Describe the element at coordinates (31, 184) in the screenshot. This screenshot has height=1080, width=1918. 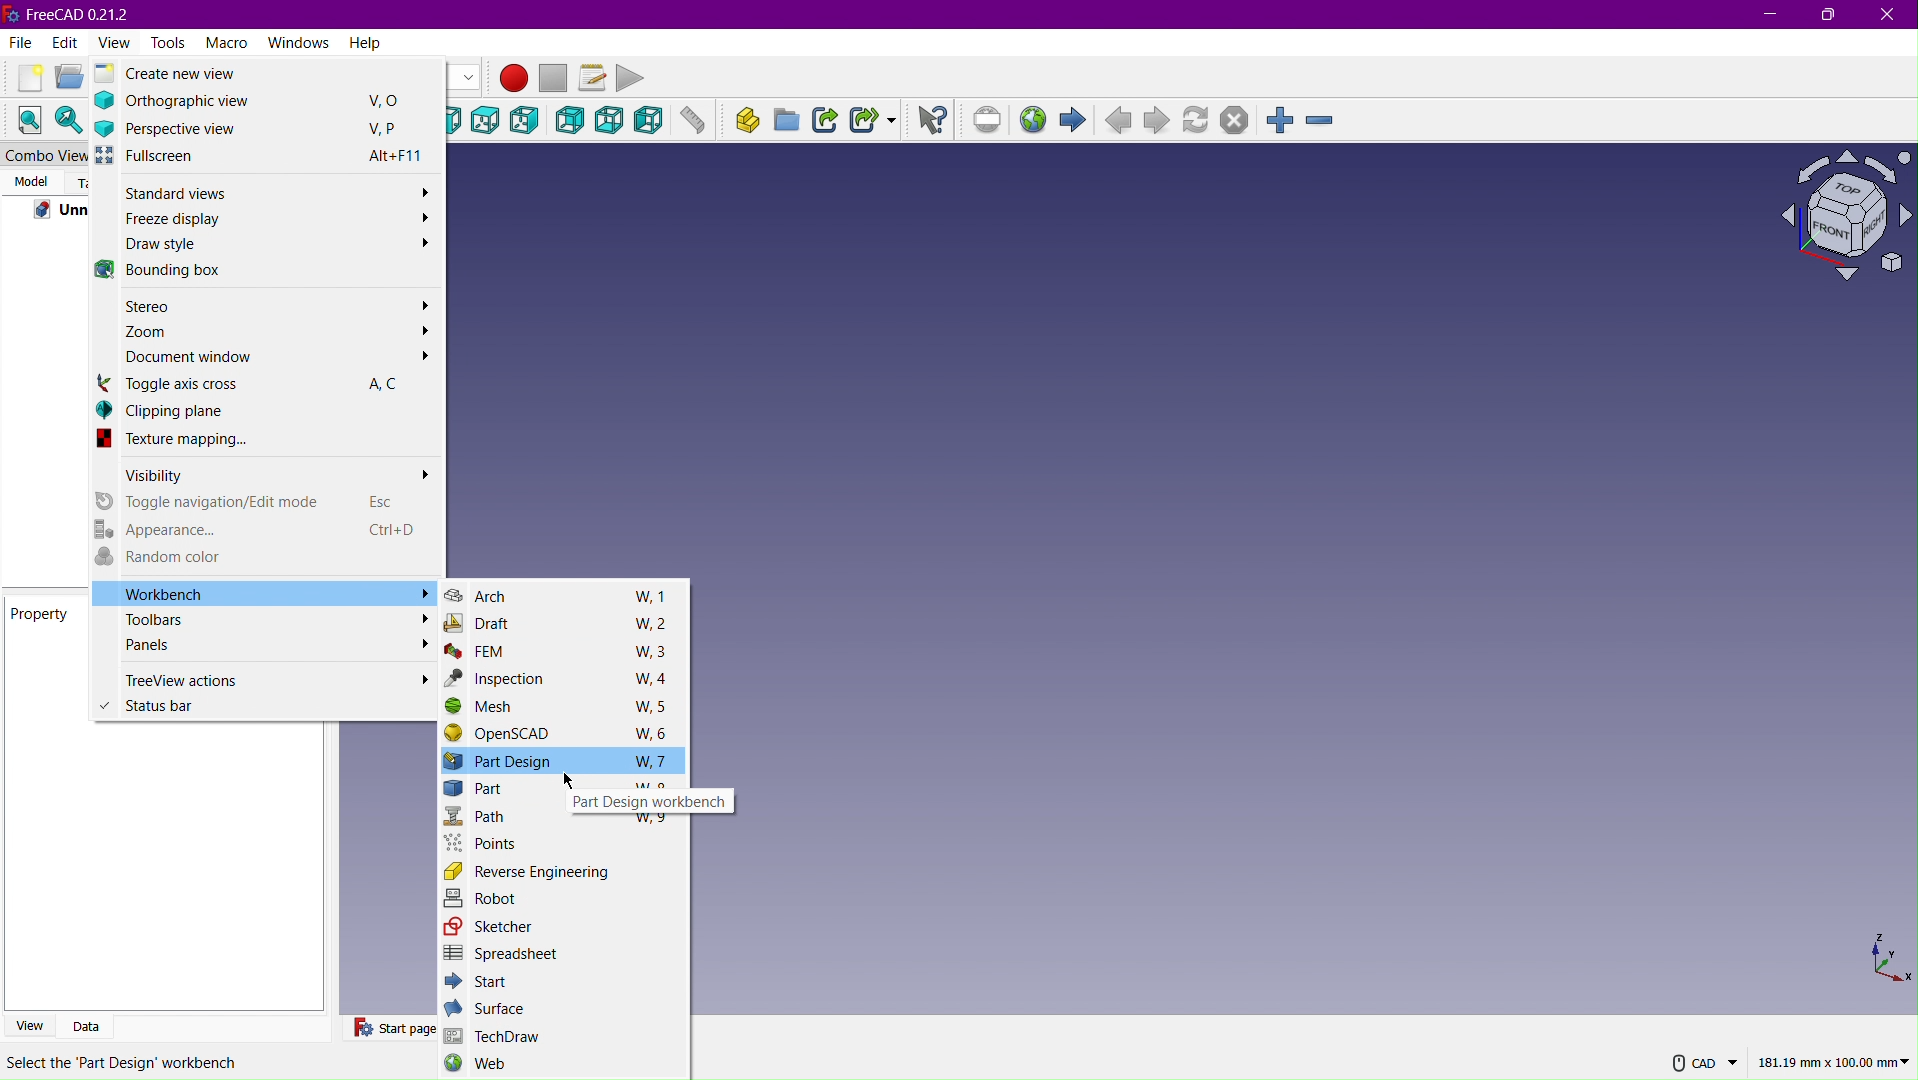
I see `Model` at that location.